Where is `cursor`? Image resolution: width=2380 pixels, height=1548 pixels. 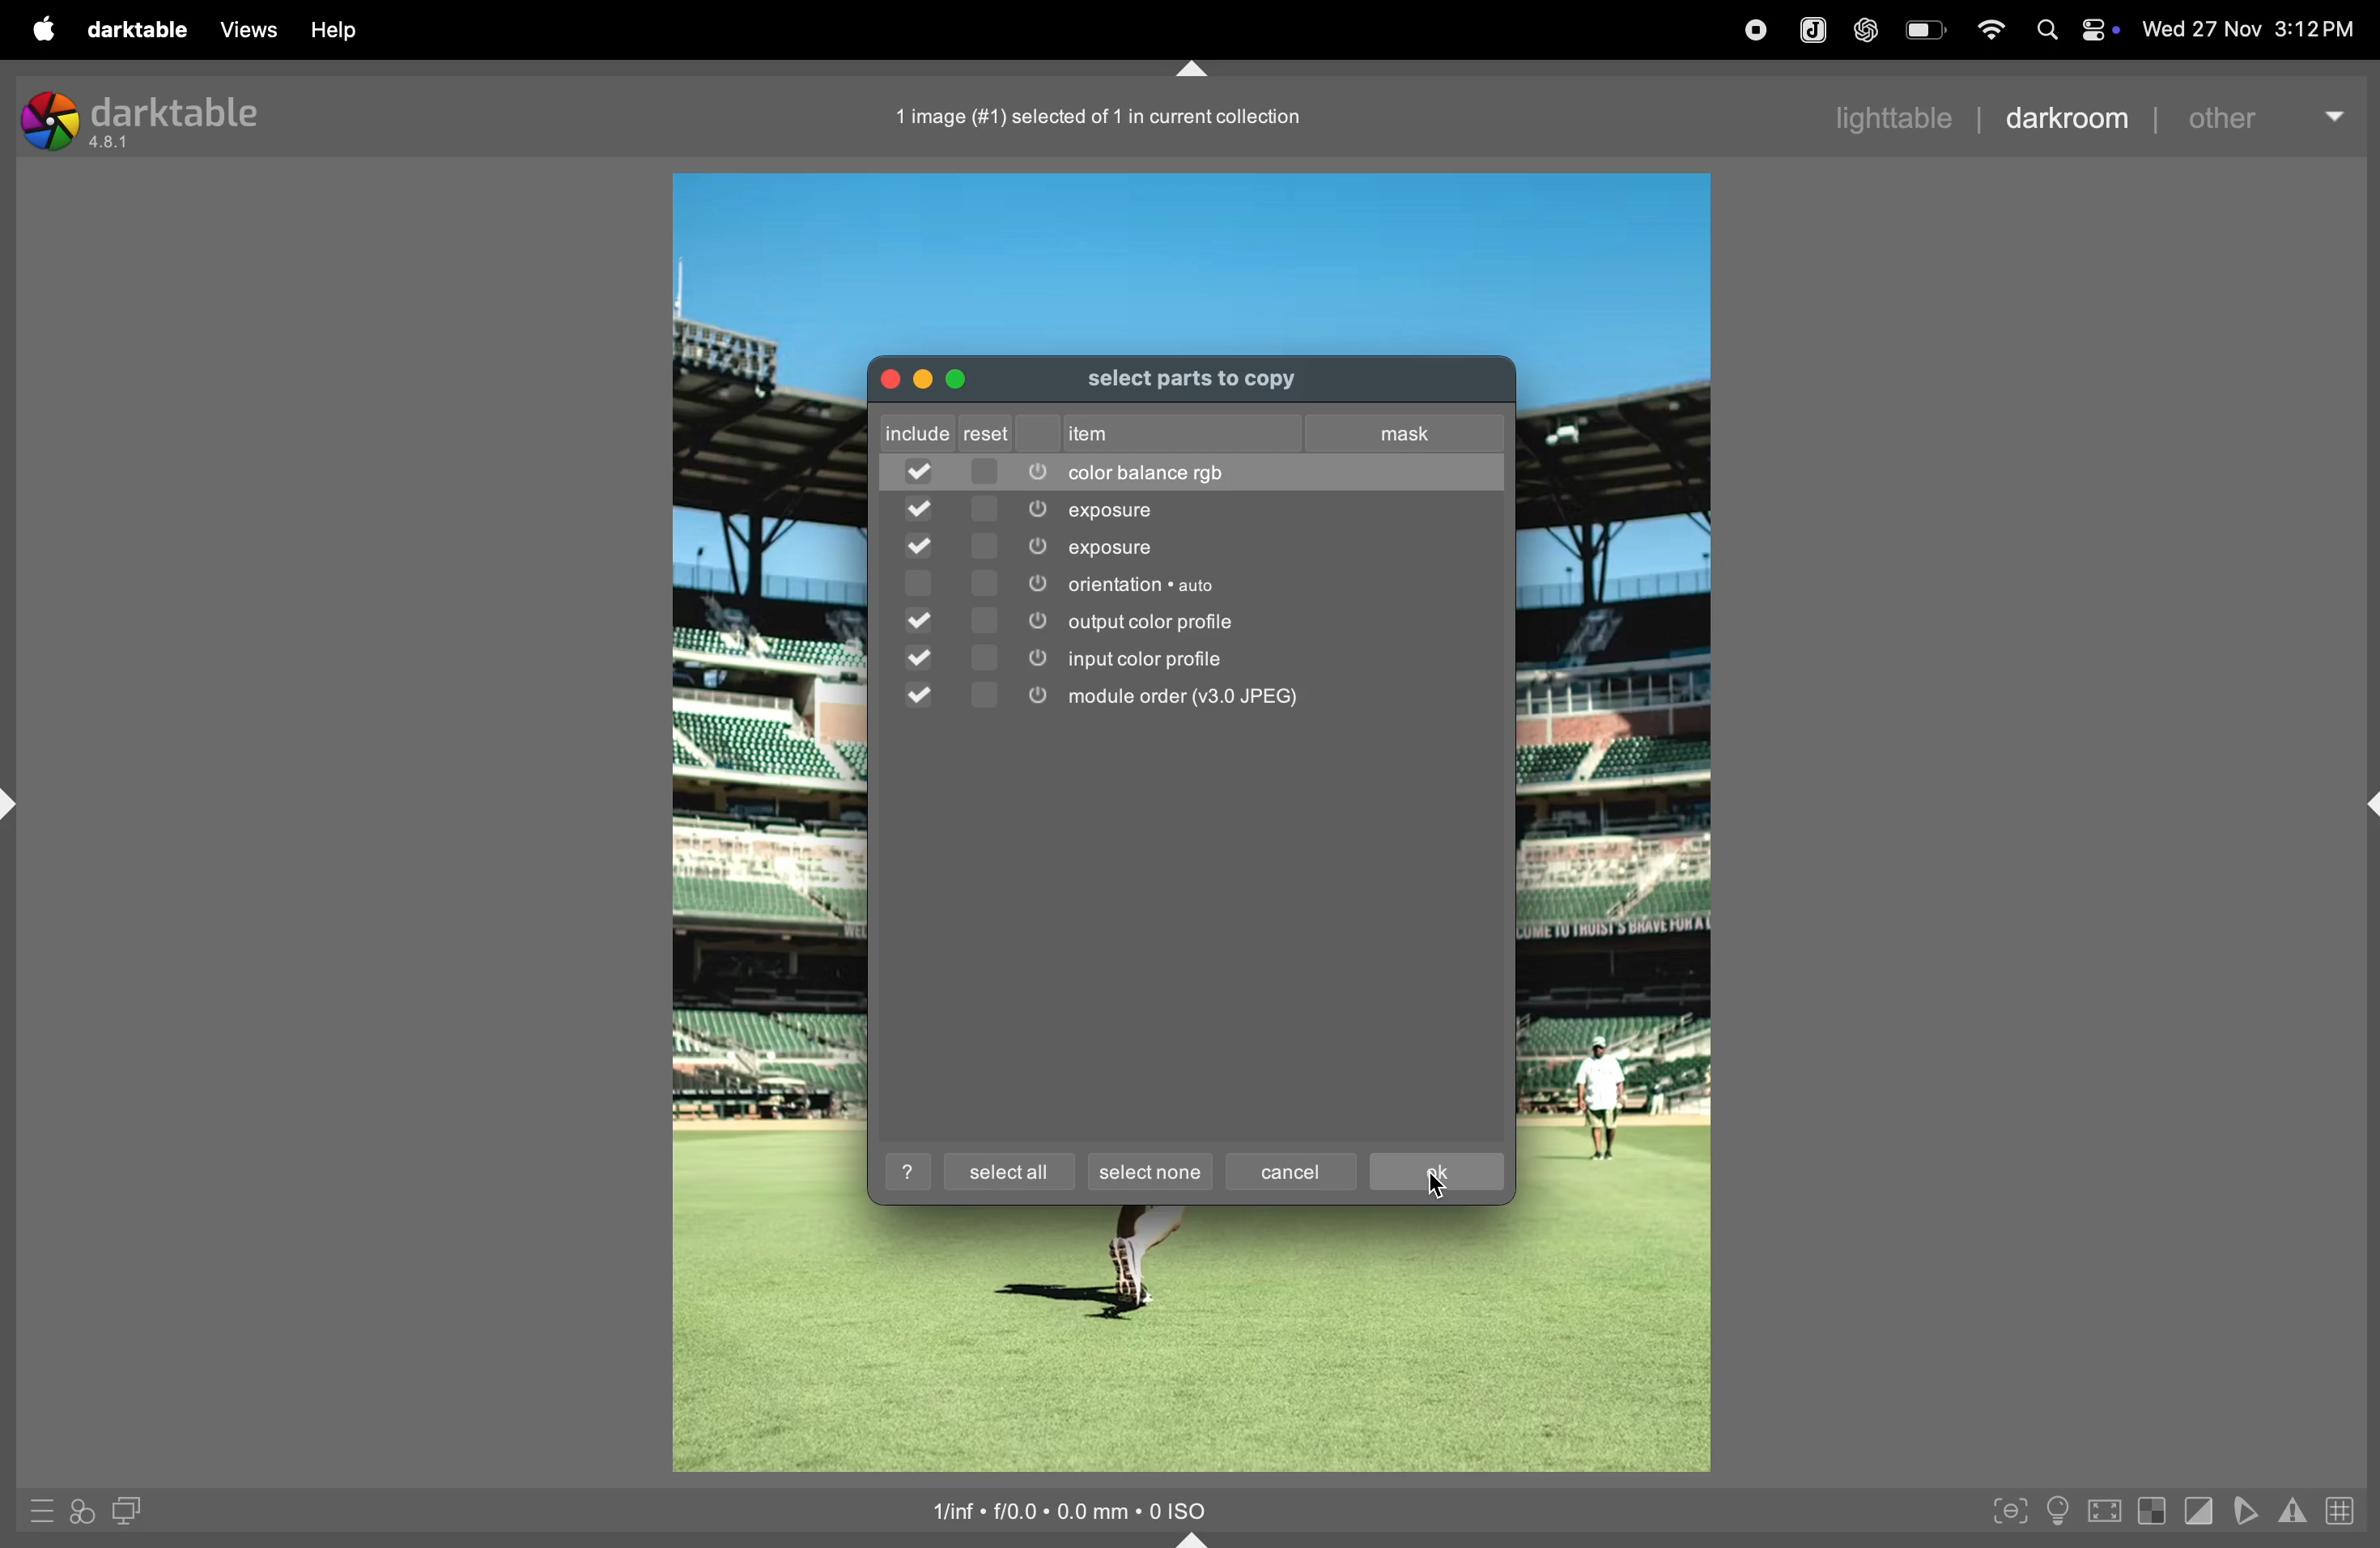
cursor is located at coordinates (1435, 1189).